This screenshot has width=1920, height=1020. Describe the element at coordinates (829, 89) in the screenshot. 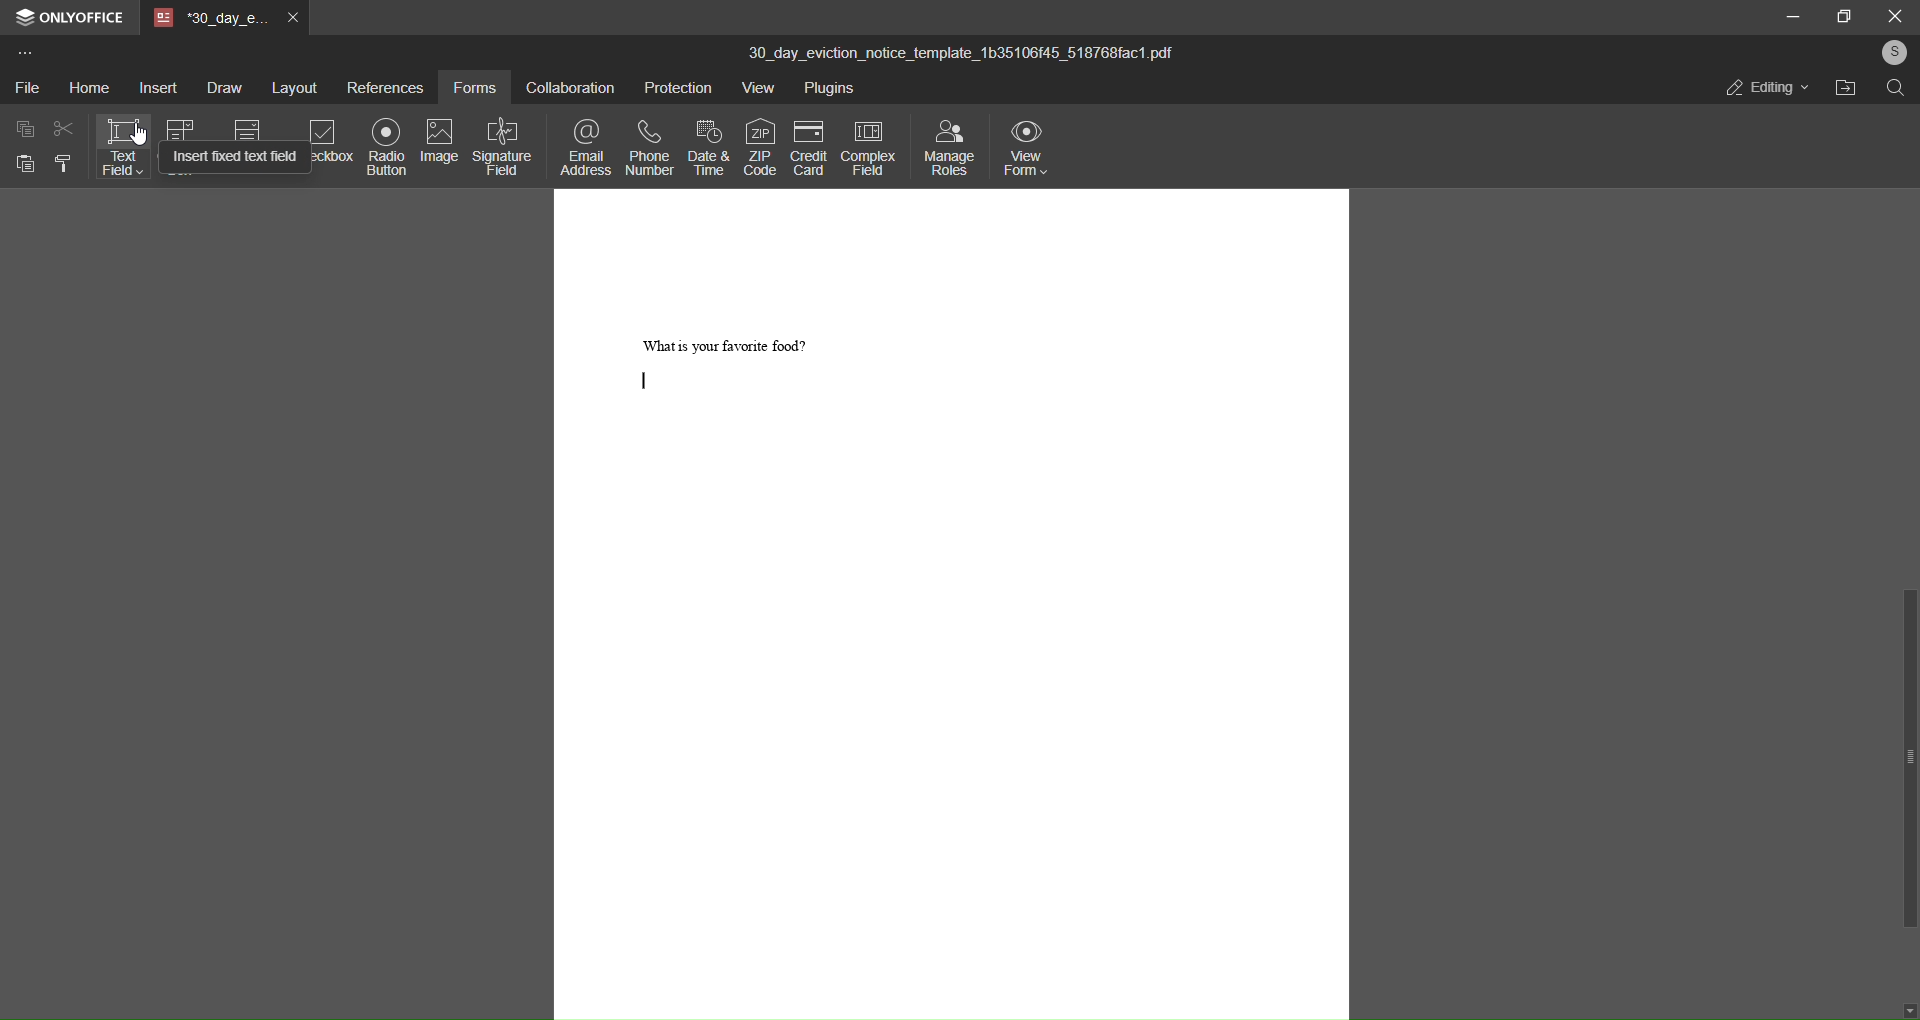

I see `plugins` at that location.